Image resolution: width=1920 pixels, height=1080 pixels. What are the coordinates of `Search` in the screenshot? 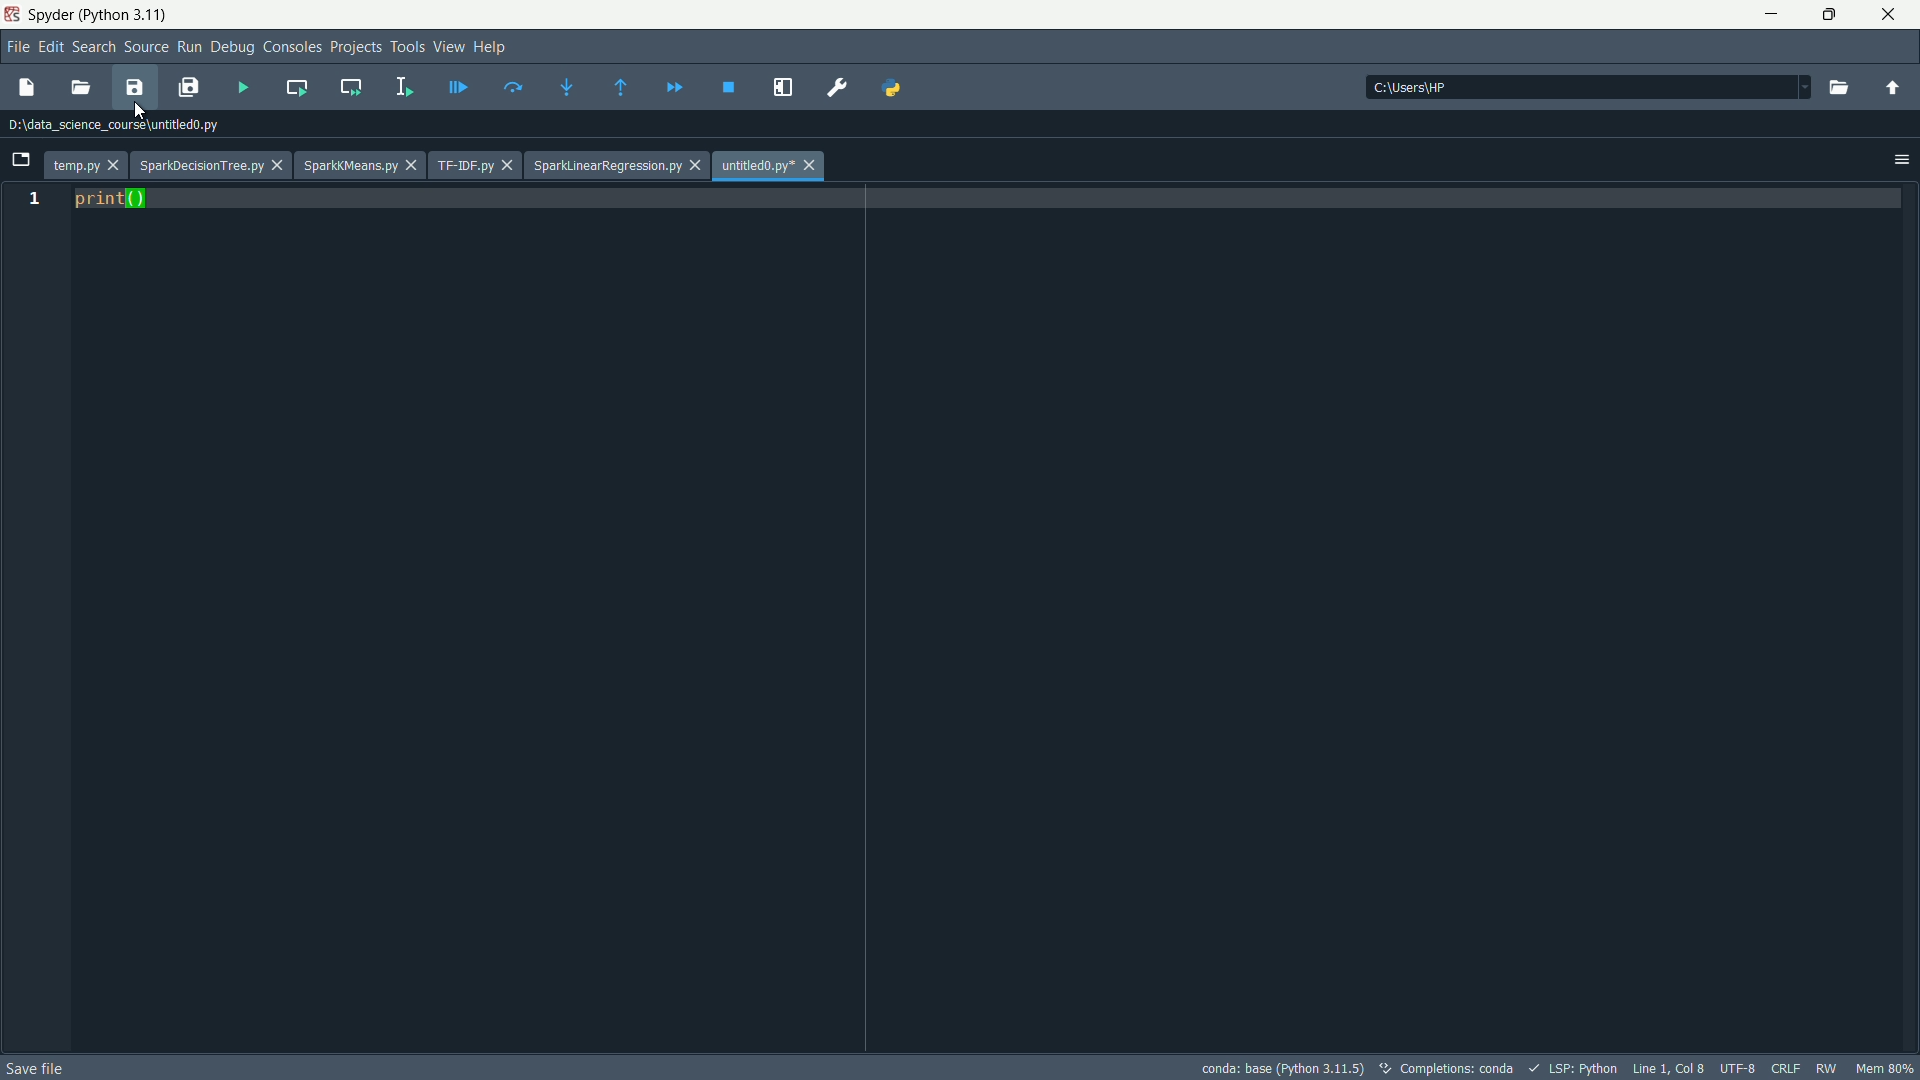 It's located at (95, 49).